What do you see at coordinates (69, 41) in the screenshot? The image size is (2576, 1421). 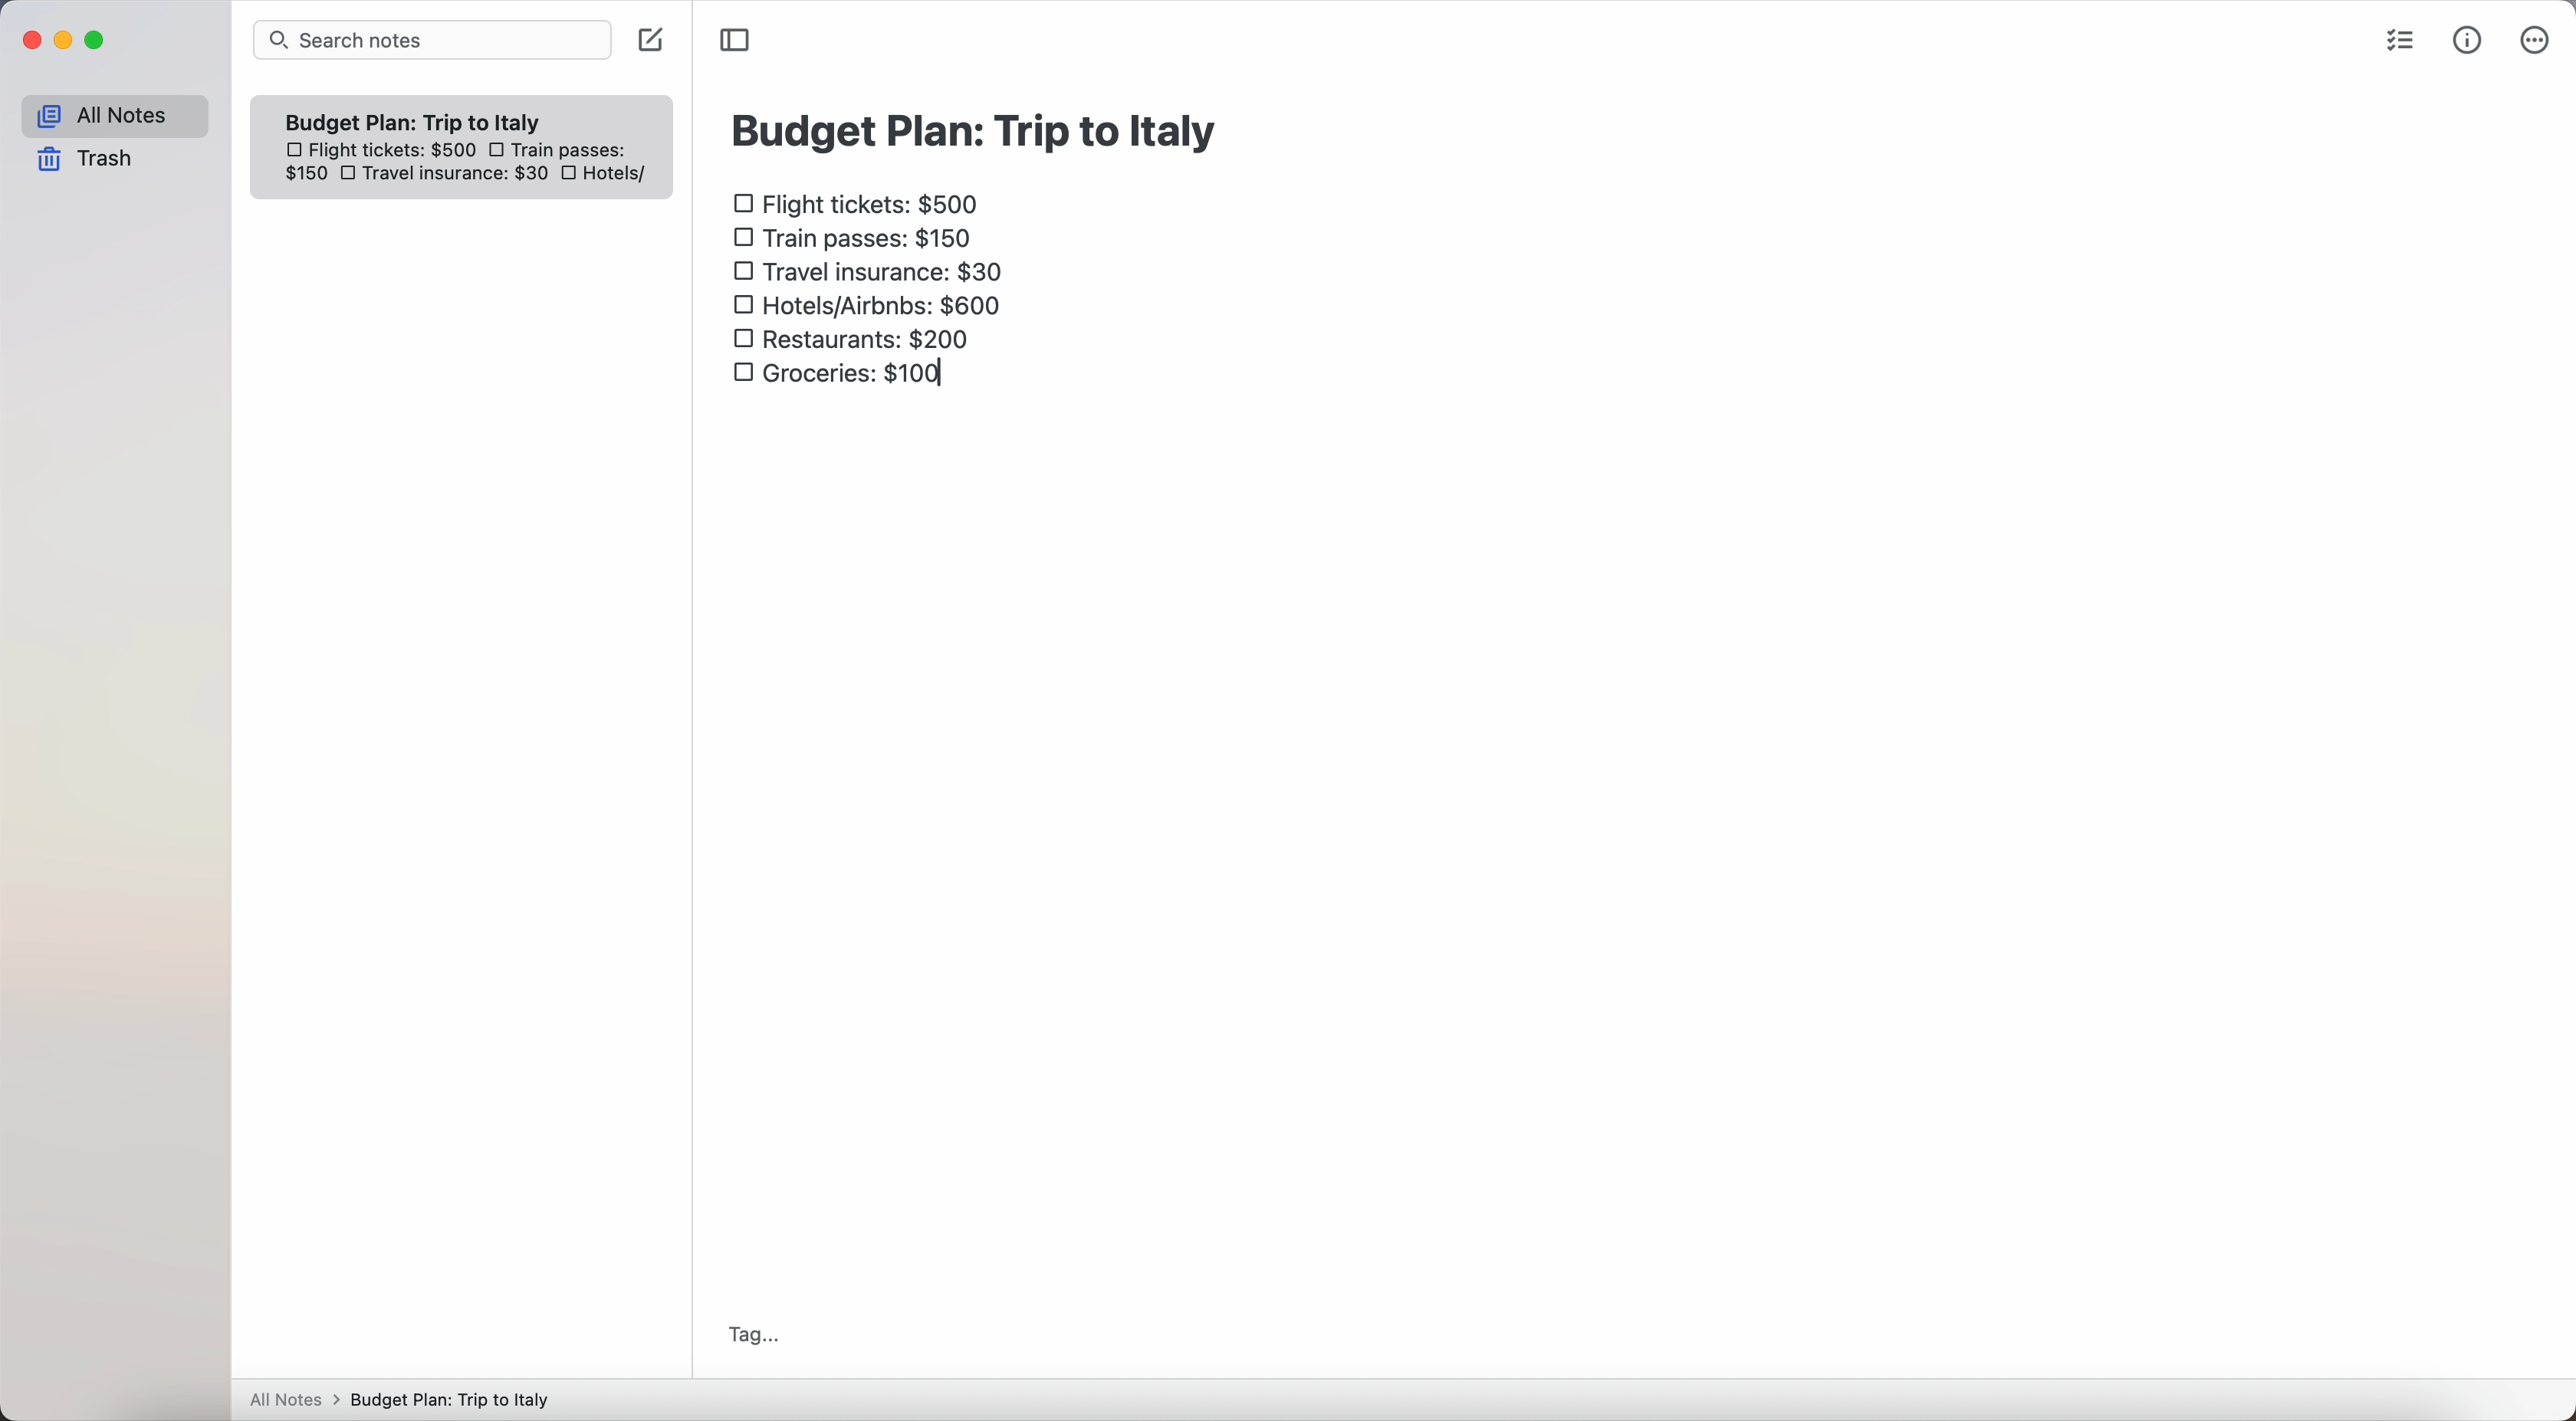 I see `minimize` at bounding box center [69, 41].